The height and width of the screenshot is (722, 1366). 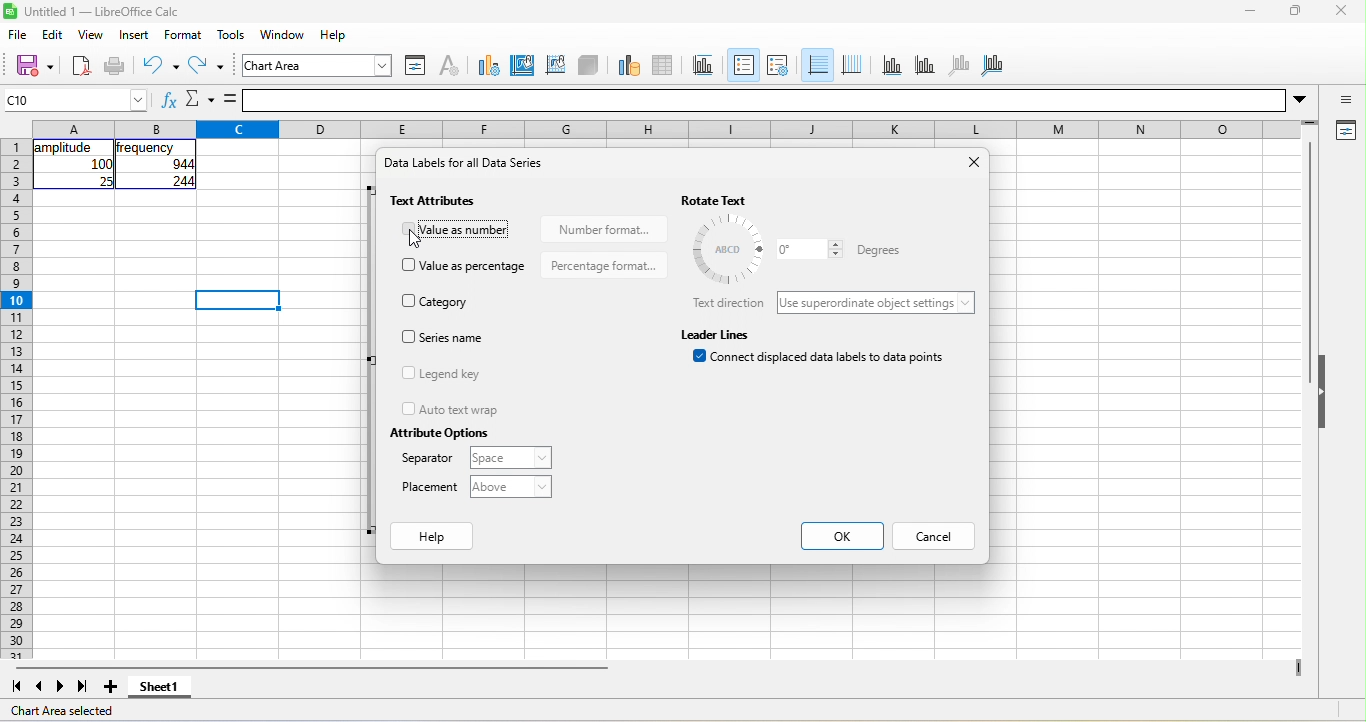 What do you see at coordinates (1340, 13) in the screenshot?
I see `close` at bounding box center [1340, 13].